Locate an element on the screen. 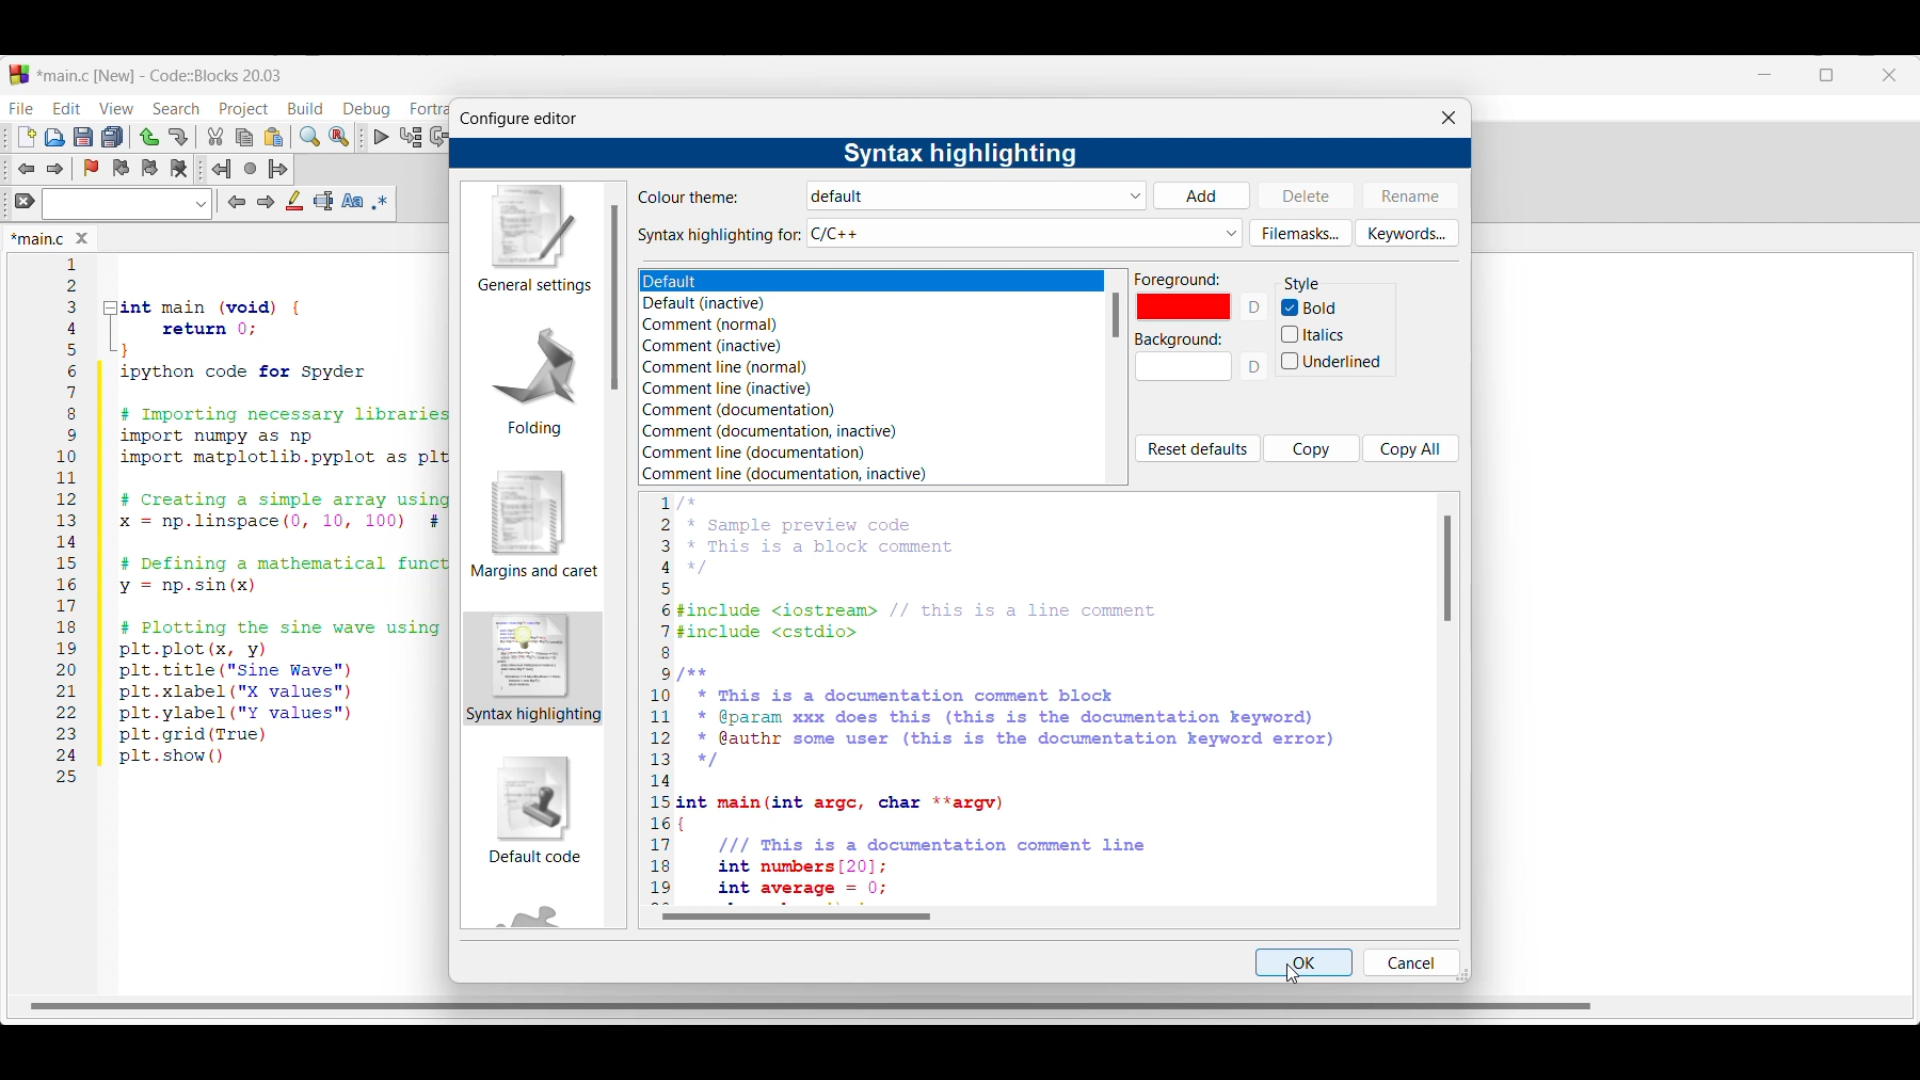  OK highlighted by cursor is located at coordinates (1304, 962).